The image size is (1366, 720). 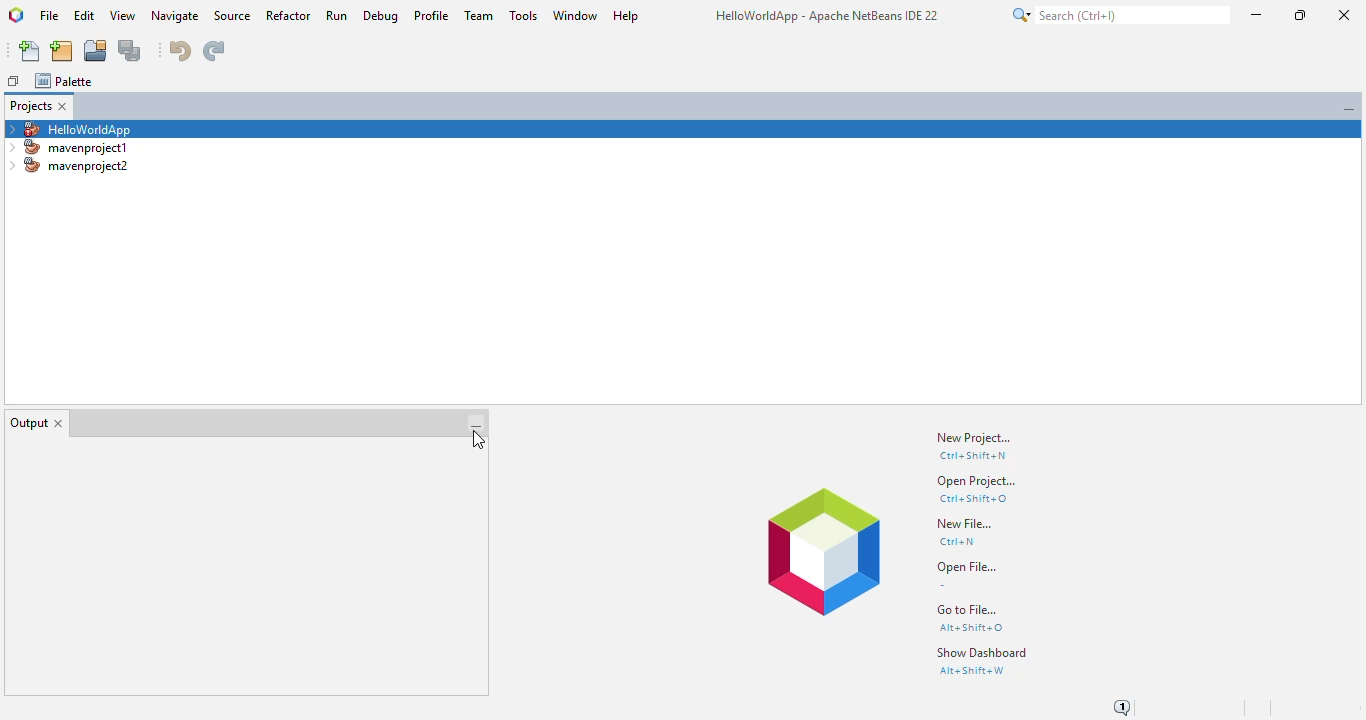 I want to click on maximize, so click(x=1299, y=15).